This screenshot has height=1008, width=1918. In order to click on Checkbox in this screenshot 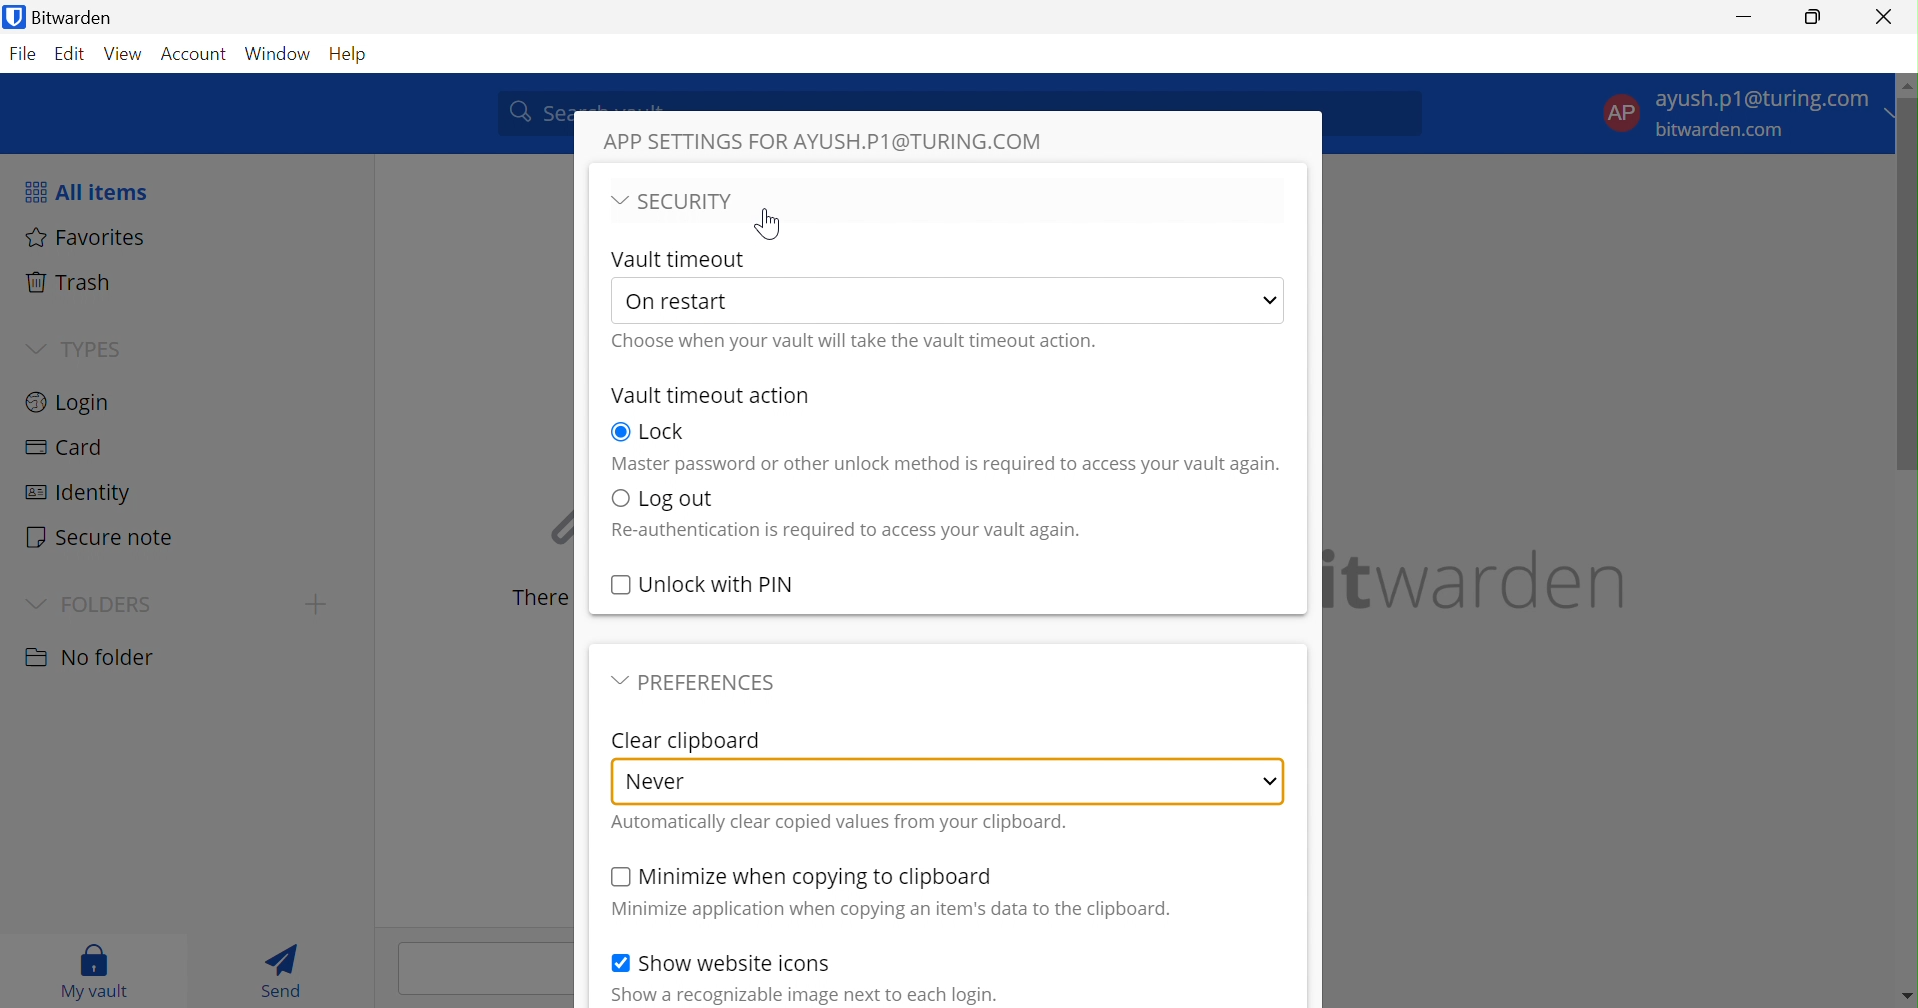, I will do `click(616, 963)`.